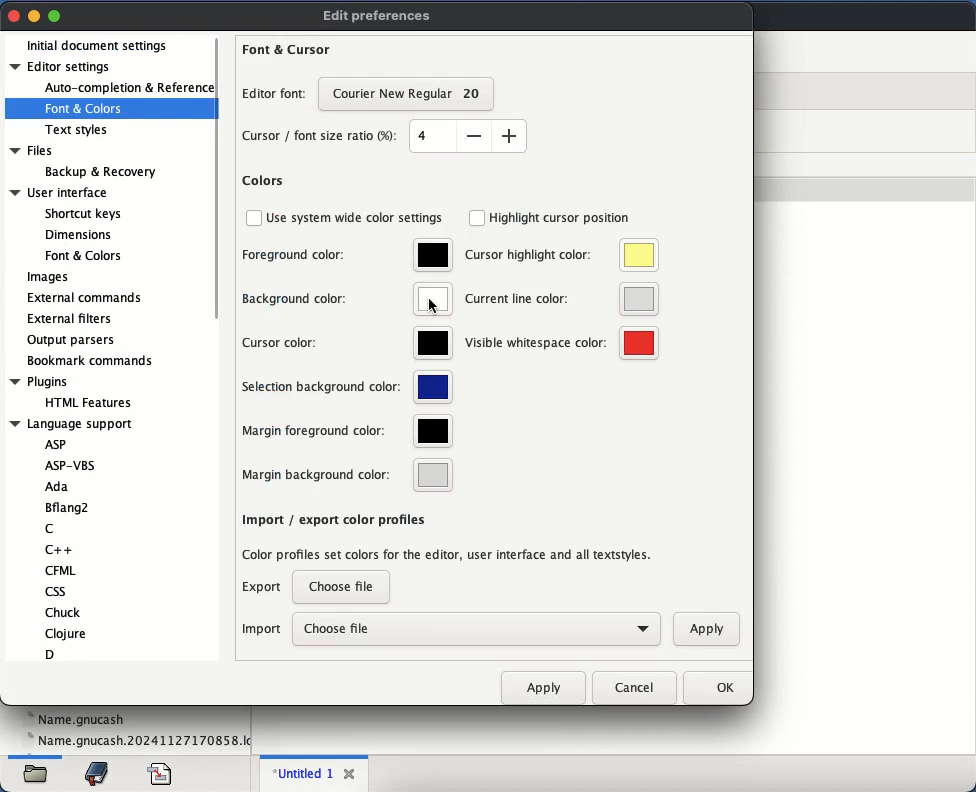 Image resolution: width=976 pixels, height=792 pixels. What do you see at coordinates (546, 686) in the screenshot?
I see `apply` at bounding box center [546, 686].